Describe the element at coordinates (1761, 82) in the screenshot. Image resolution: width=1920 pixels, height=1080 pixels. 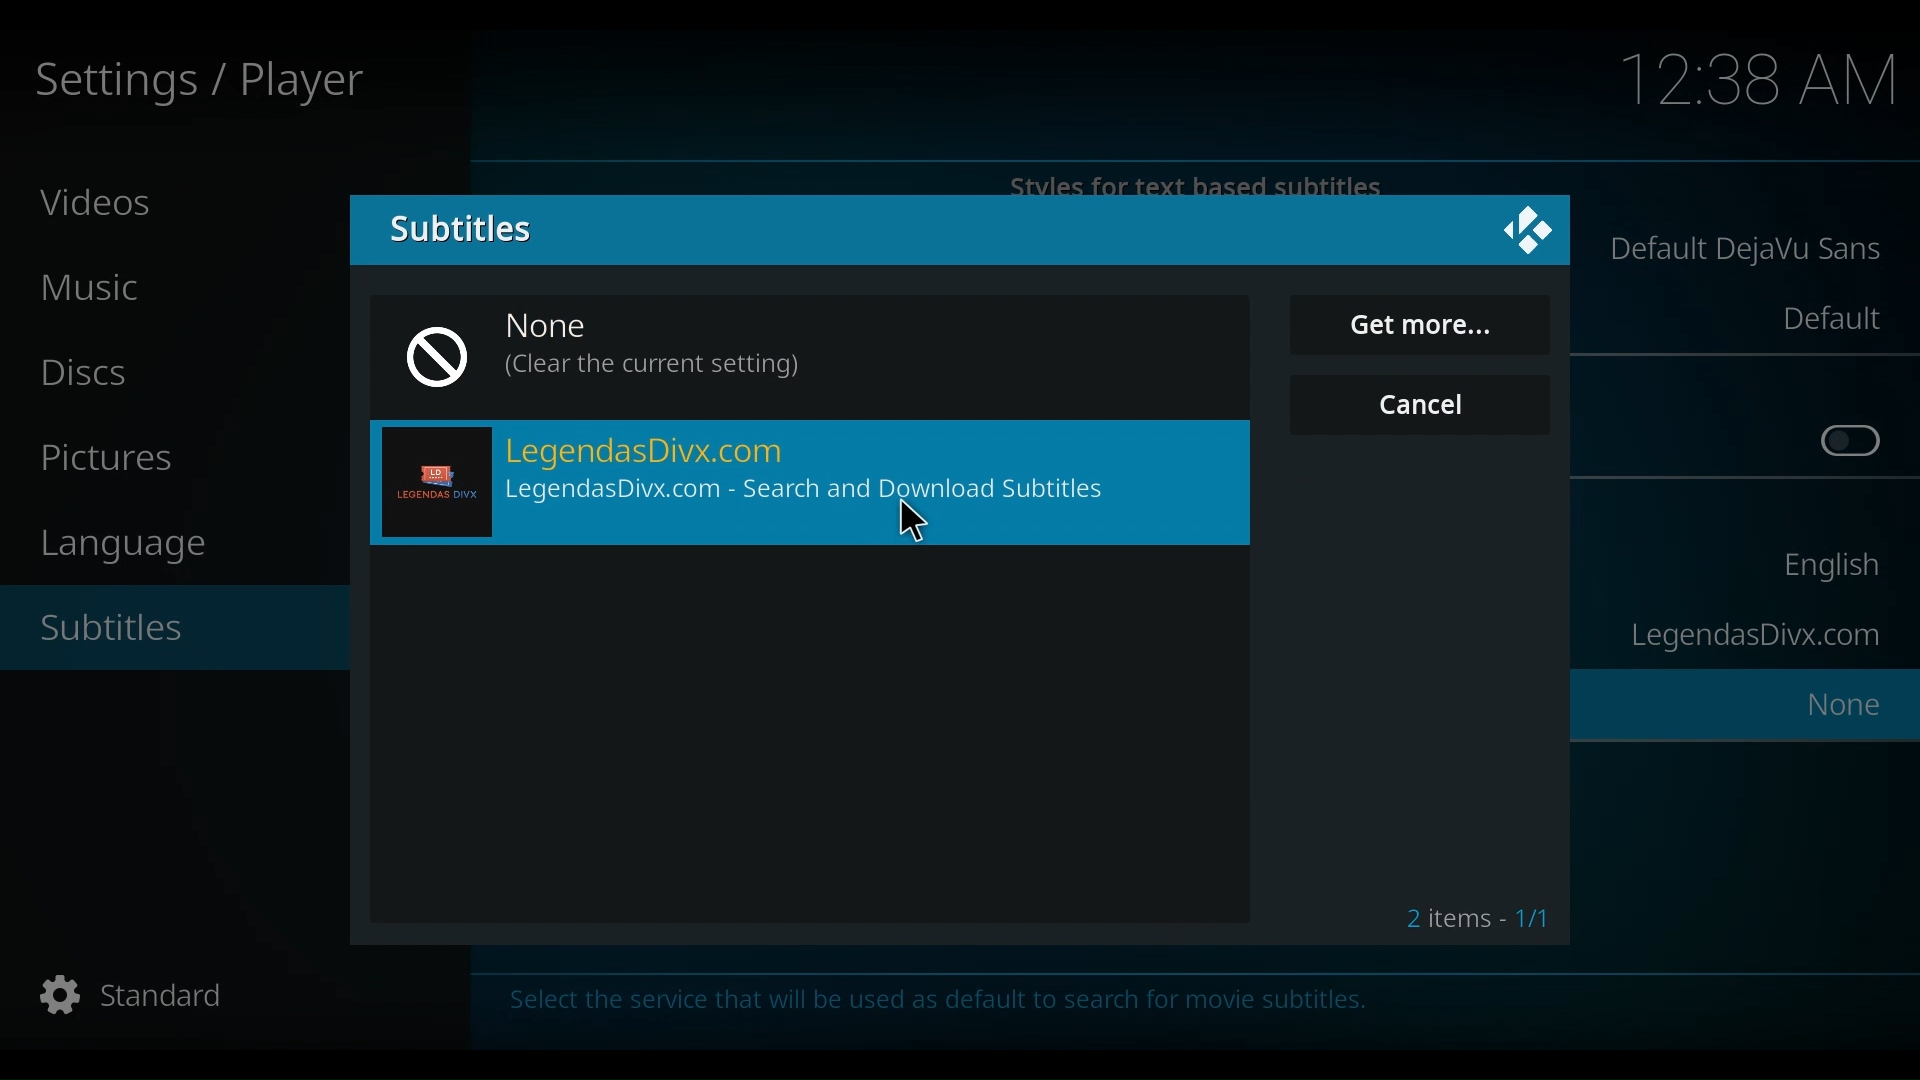
I see `time` at that location.